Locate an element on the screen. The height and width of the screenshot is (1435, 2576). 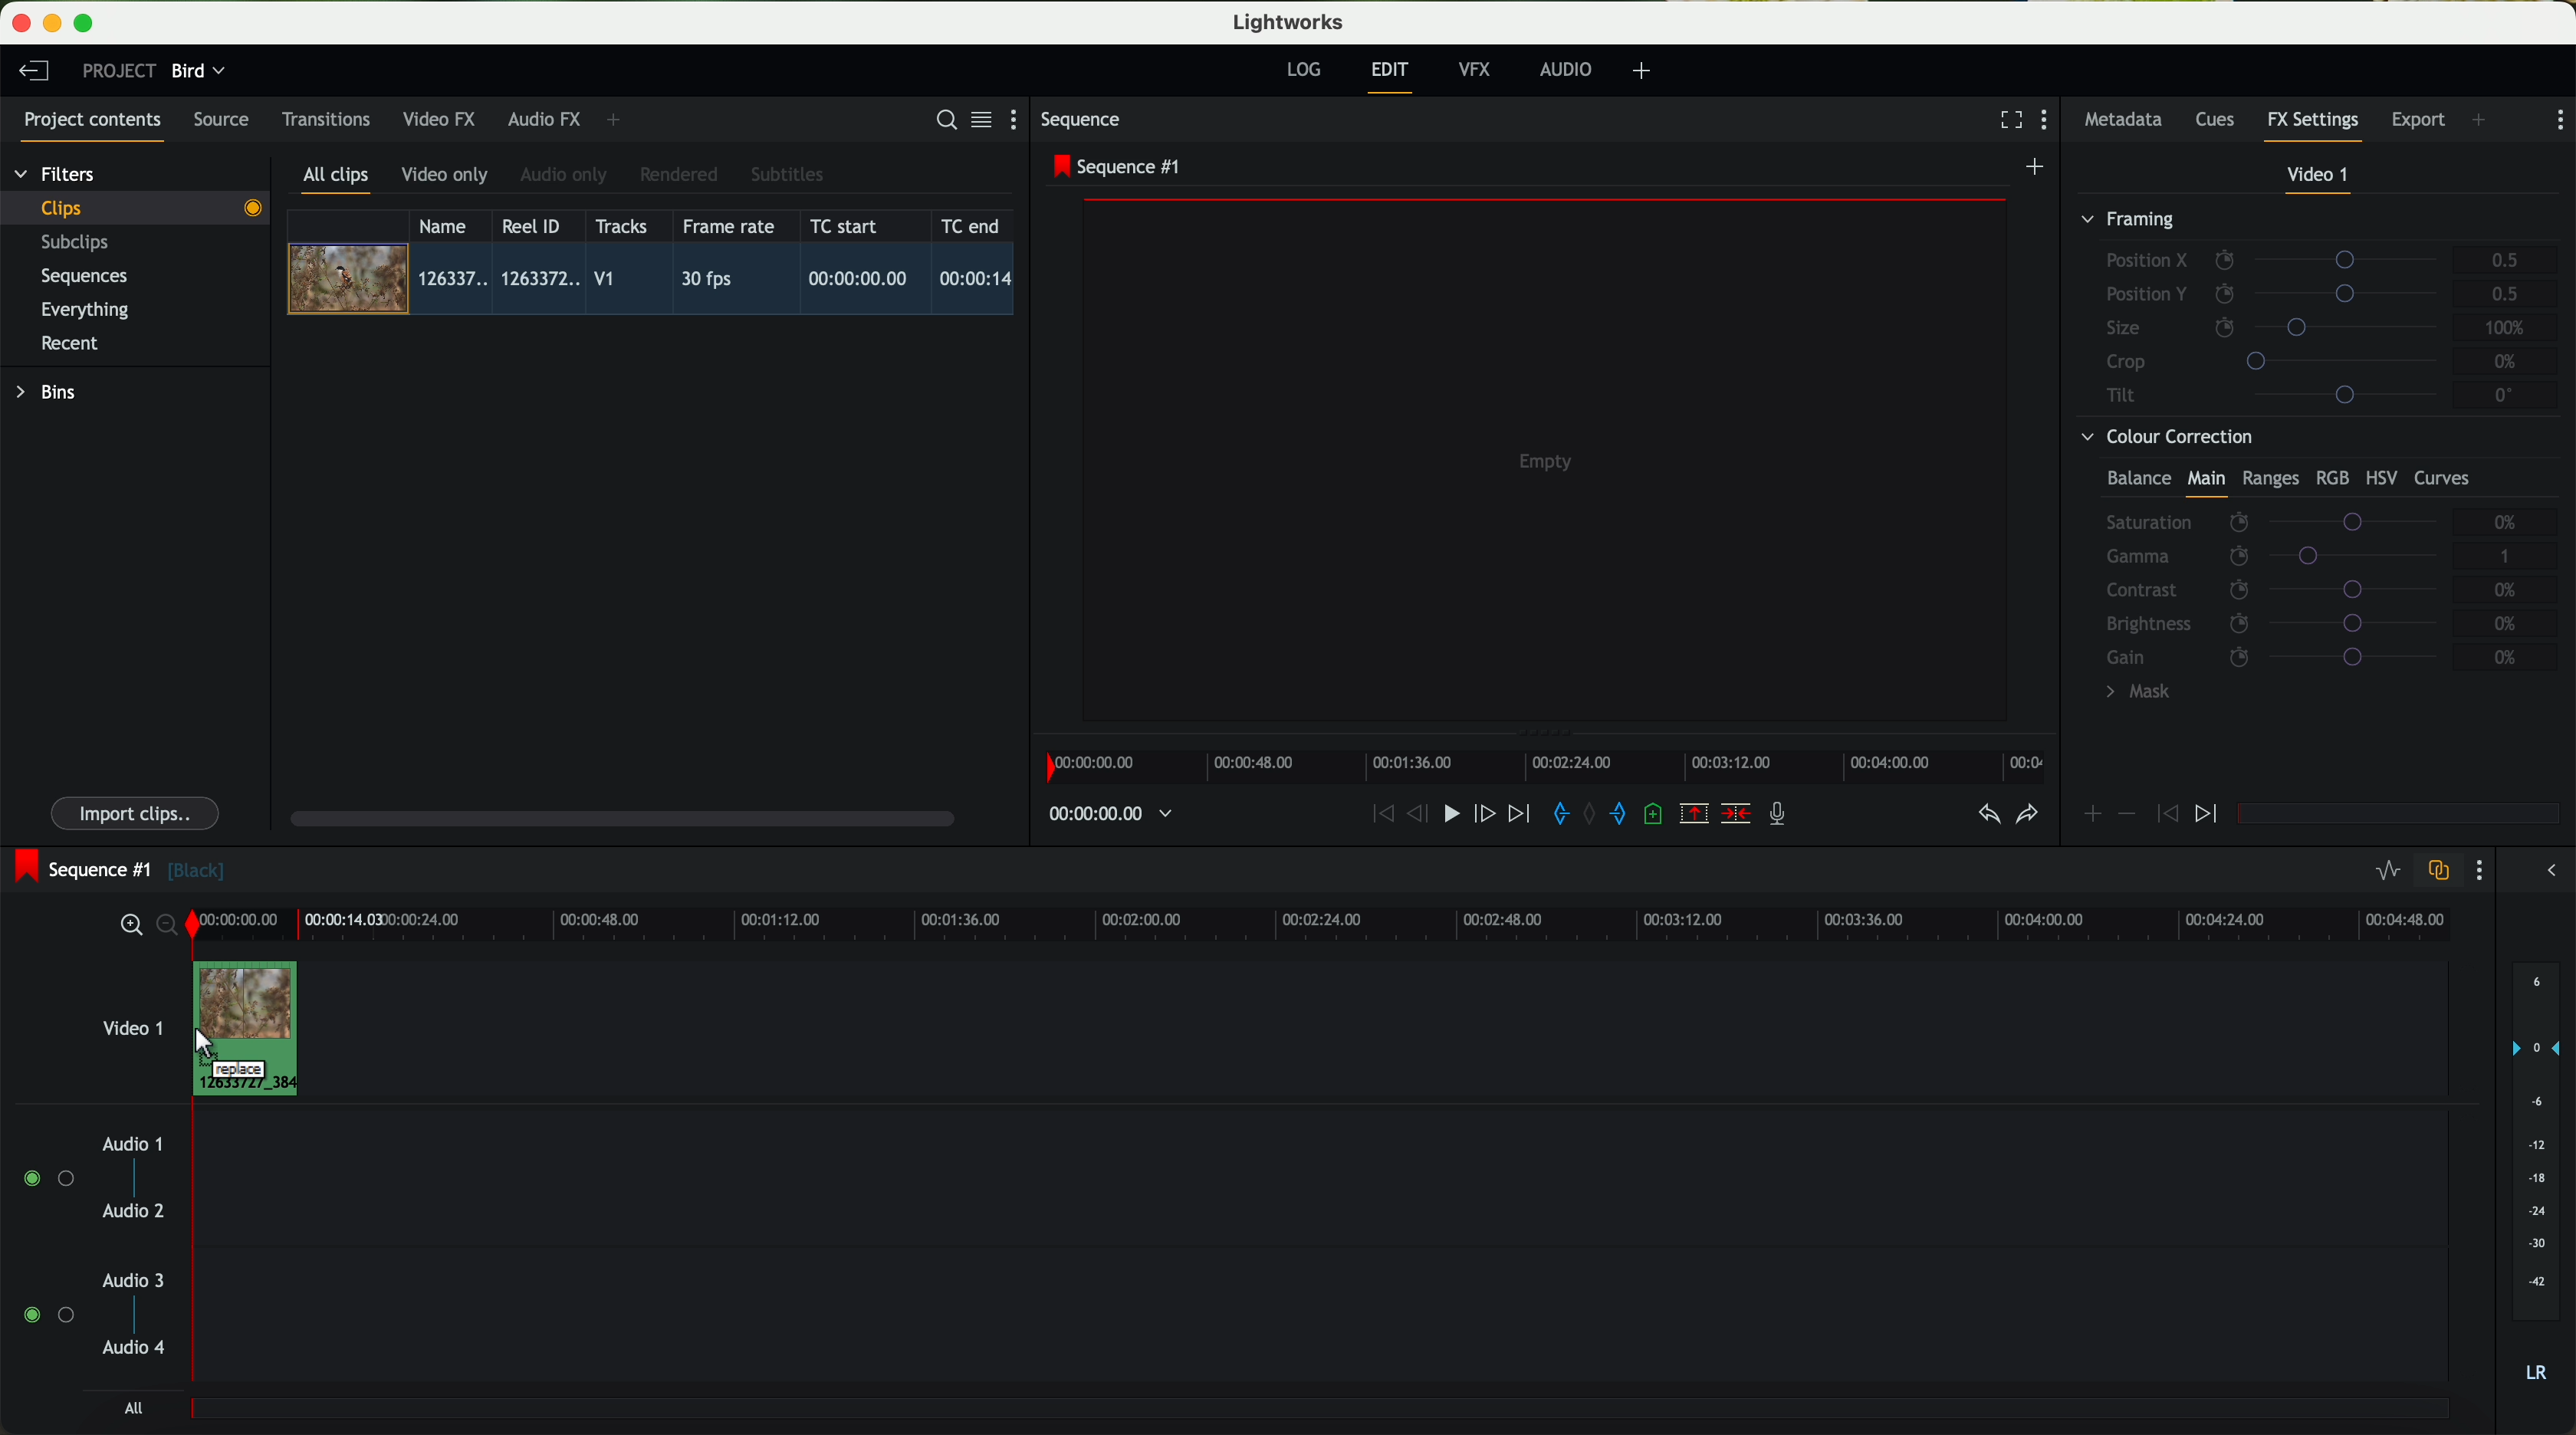
redo is located at coordinates (2027, 816).